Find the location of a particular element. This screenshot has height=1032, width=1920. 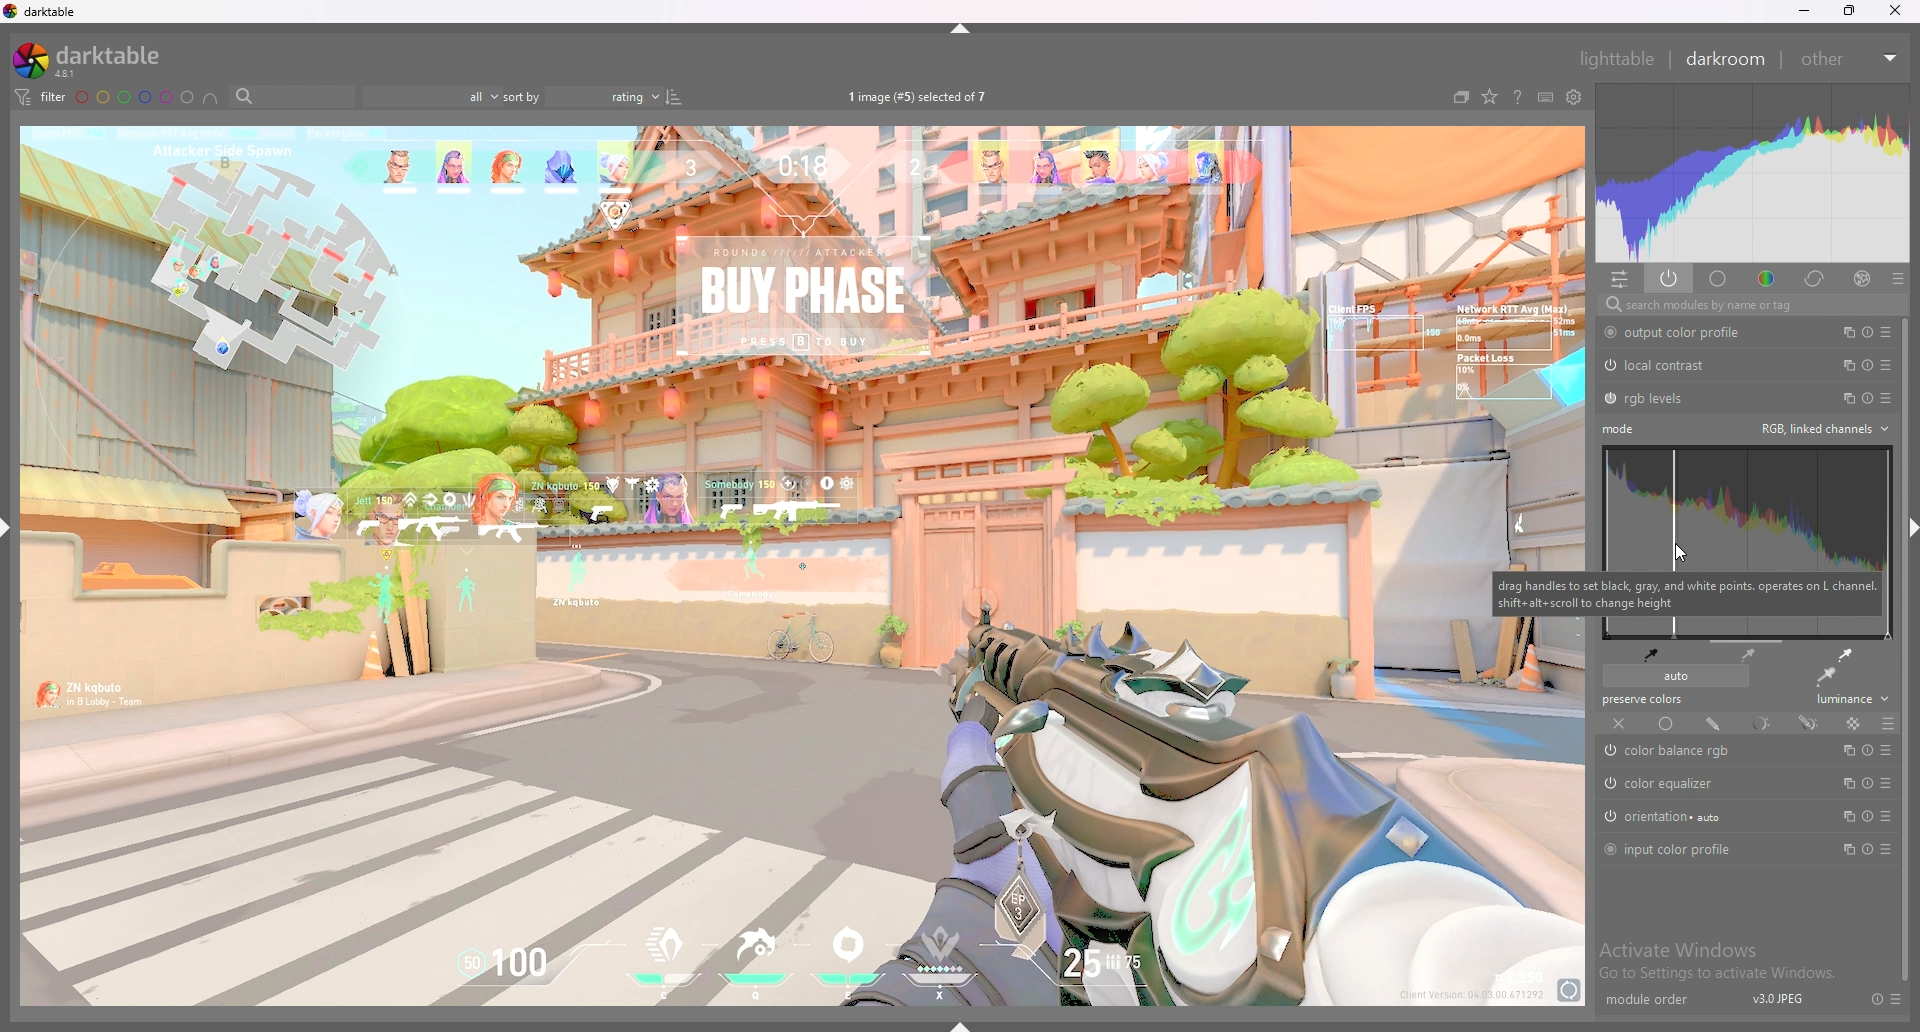

Switched on is located at coordinates (1606, 817).